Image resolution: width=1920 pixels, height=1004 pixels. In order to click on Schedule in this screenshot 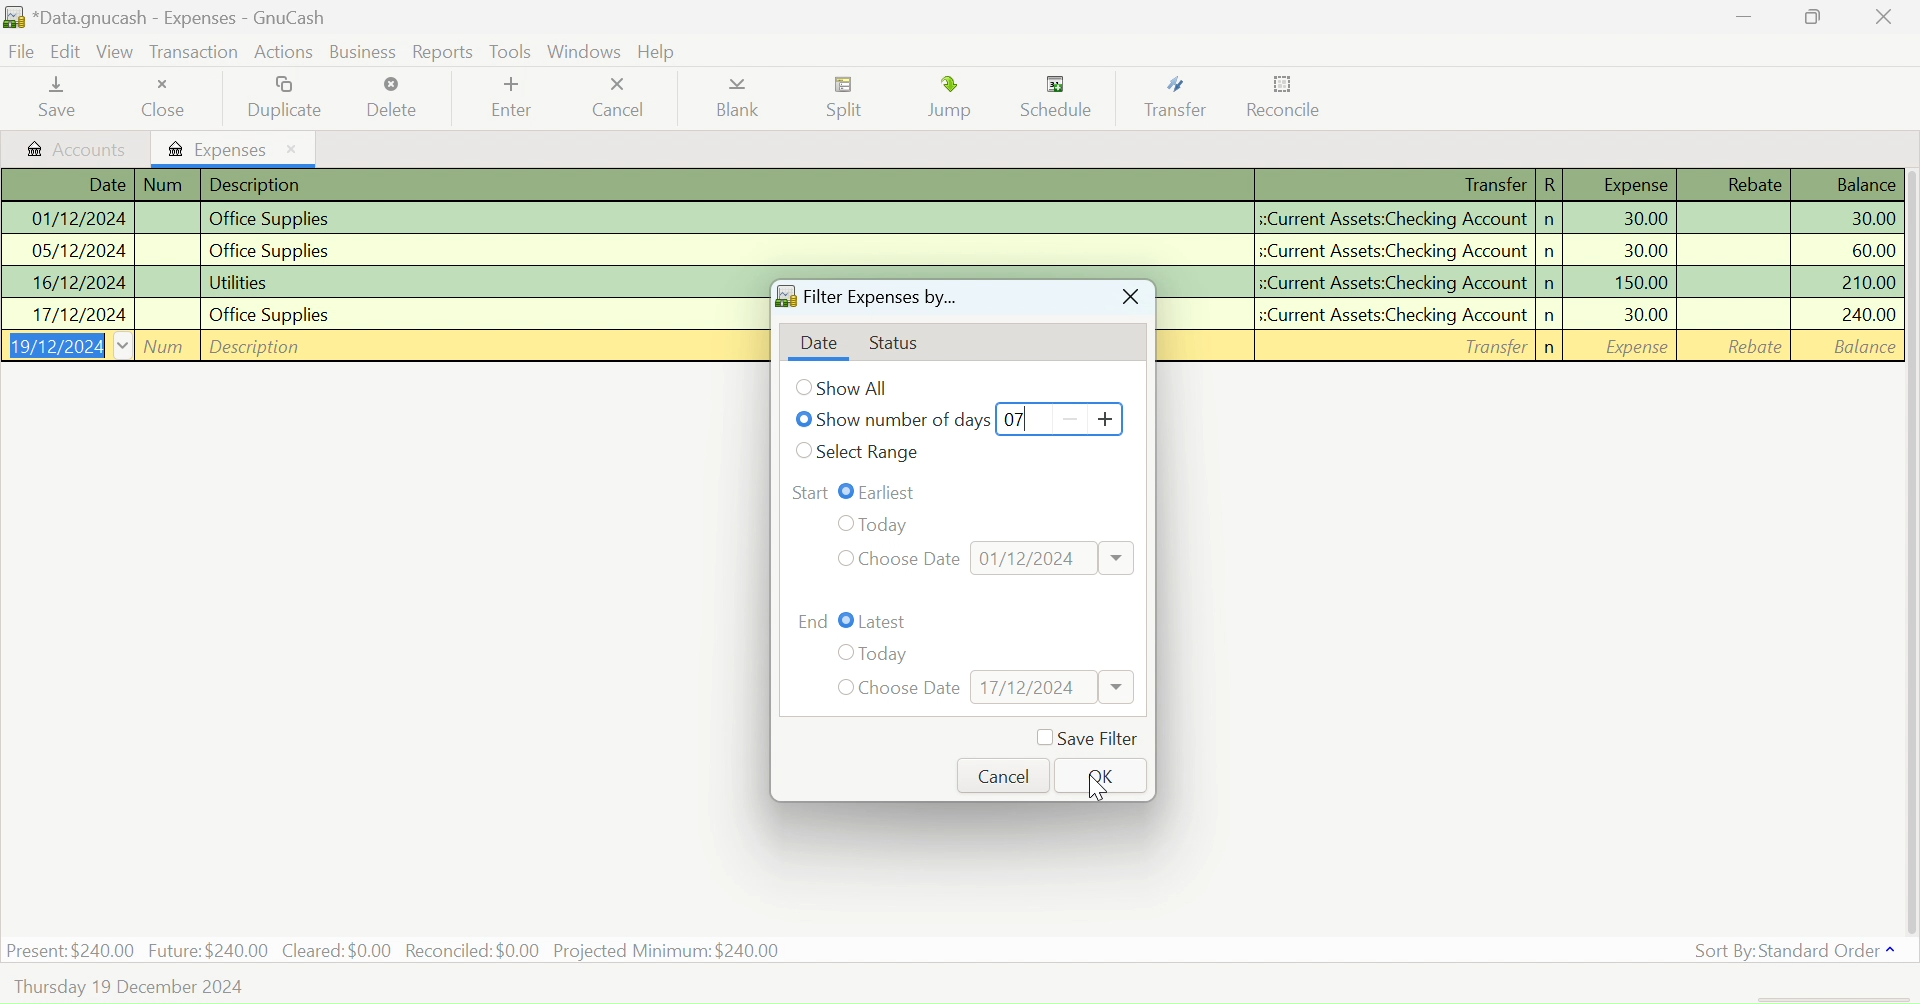, I will do `click(1063, 98)`.